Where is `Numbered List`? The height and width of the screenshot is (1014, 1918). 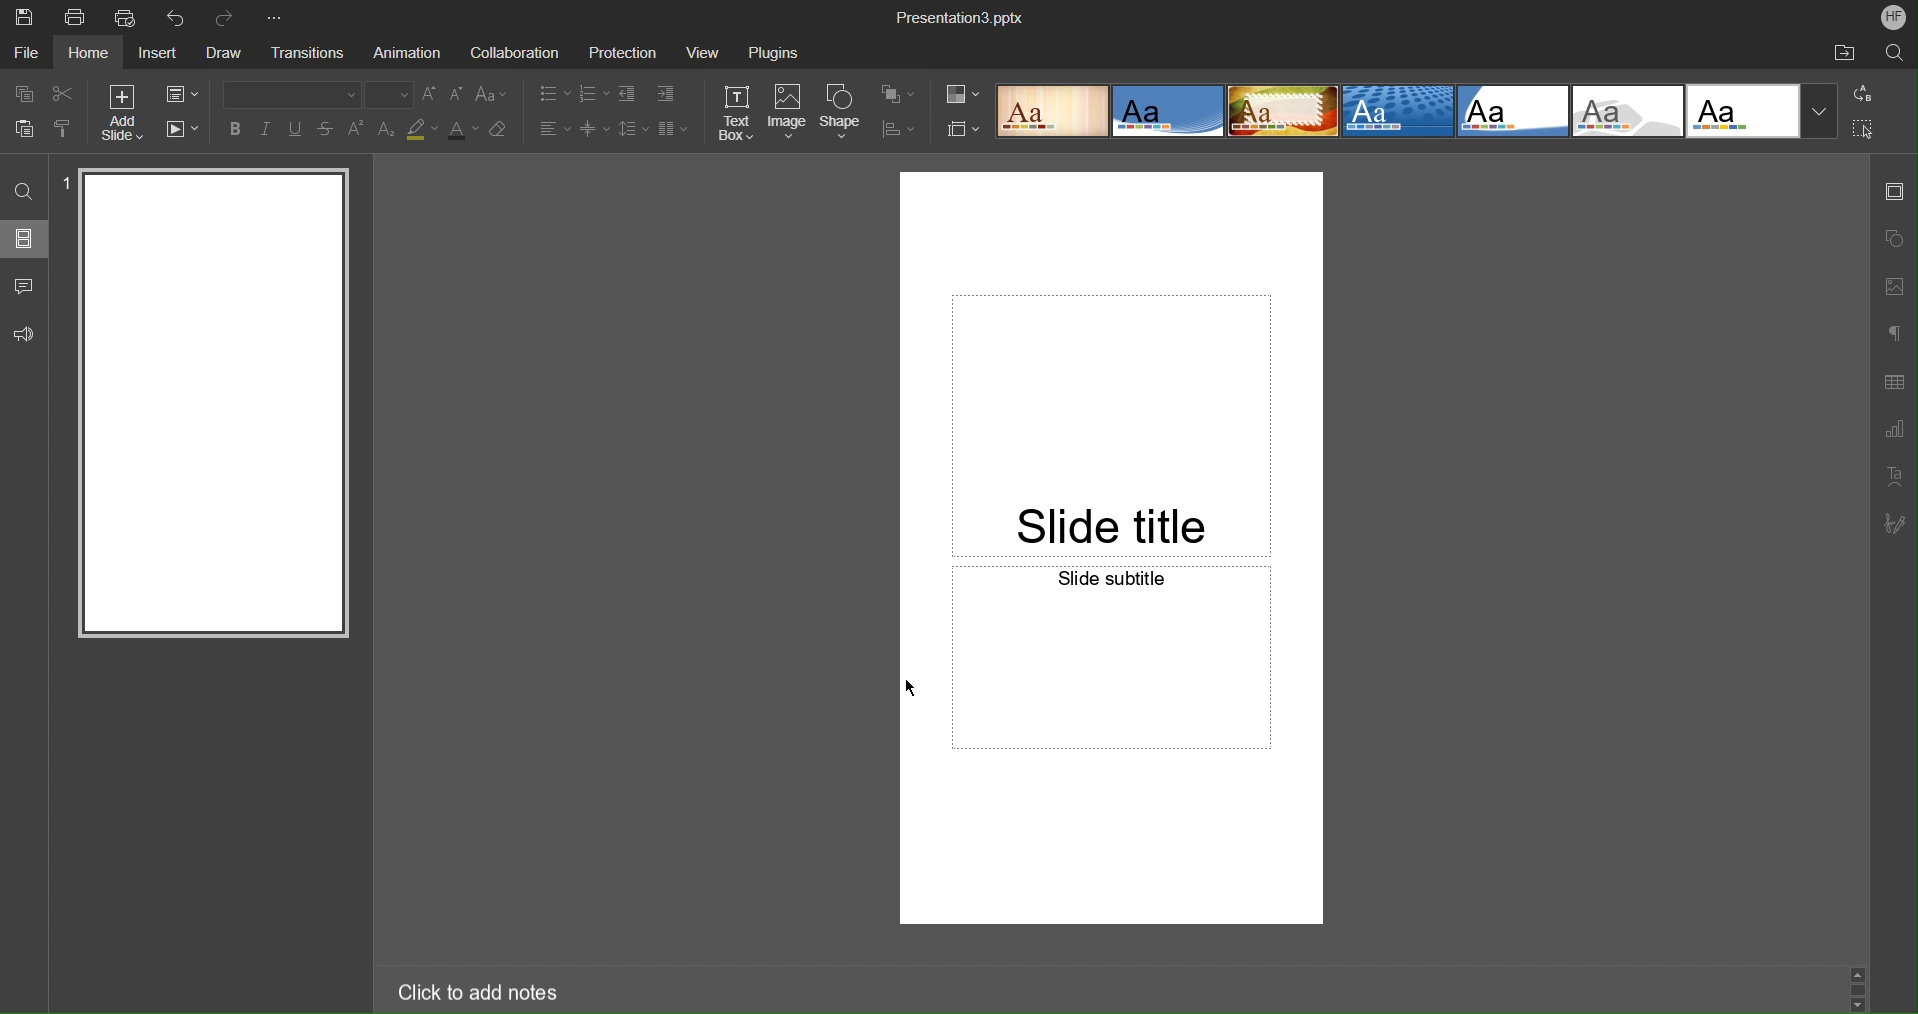 Numbered List is located at coordinates (592, 93).